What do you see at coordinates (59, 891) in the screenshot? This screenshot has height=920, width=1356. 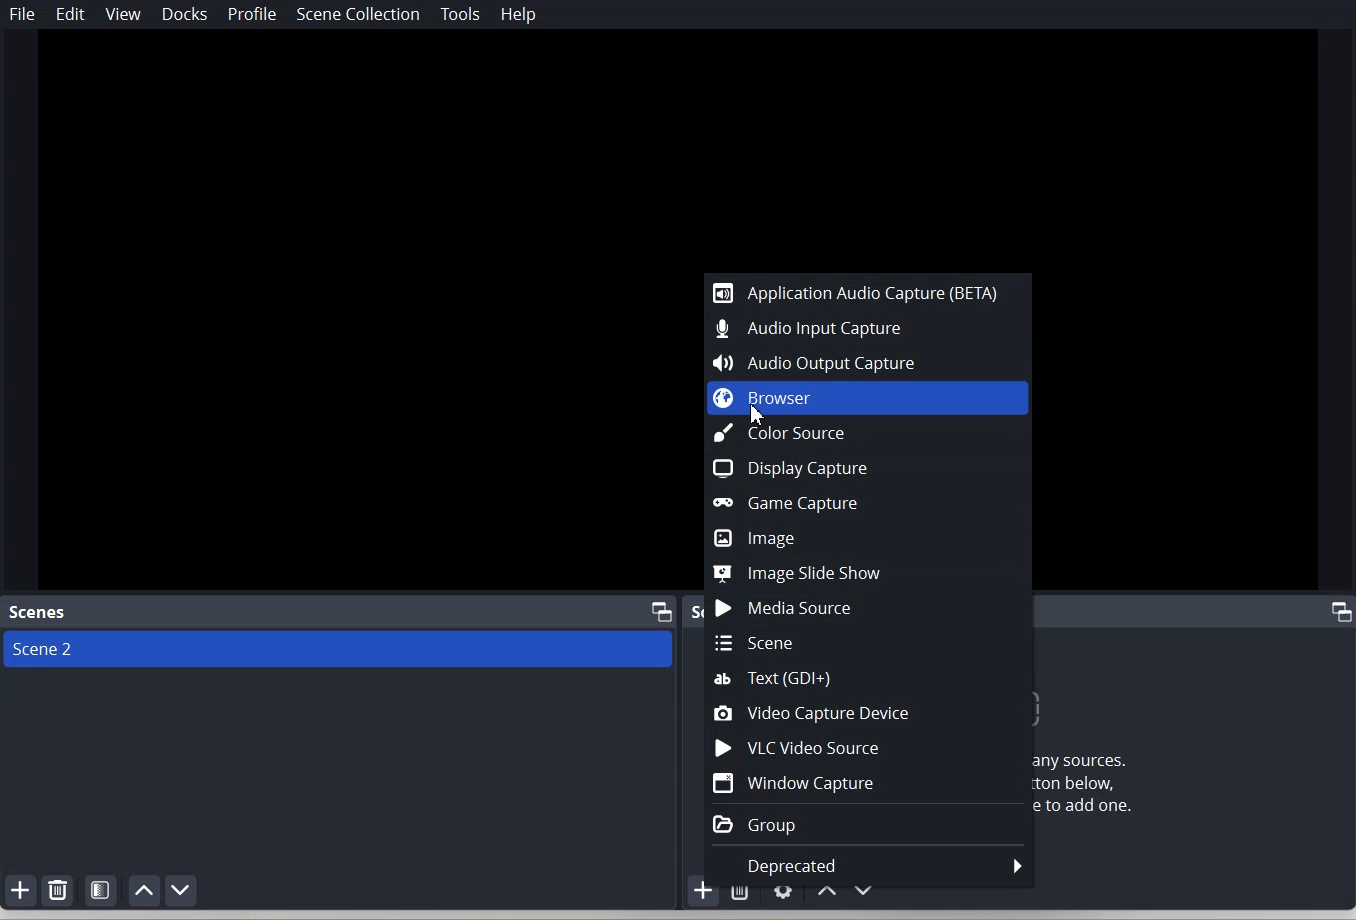 I see `Remove selected Scene` at bounding box center [59, 891].